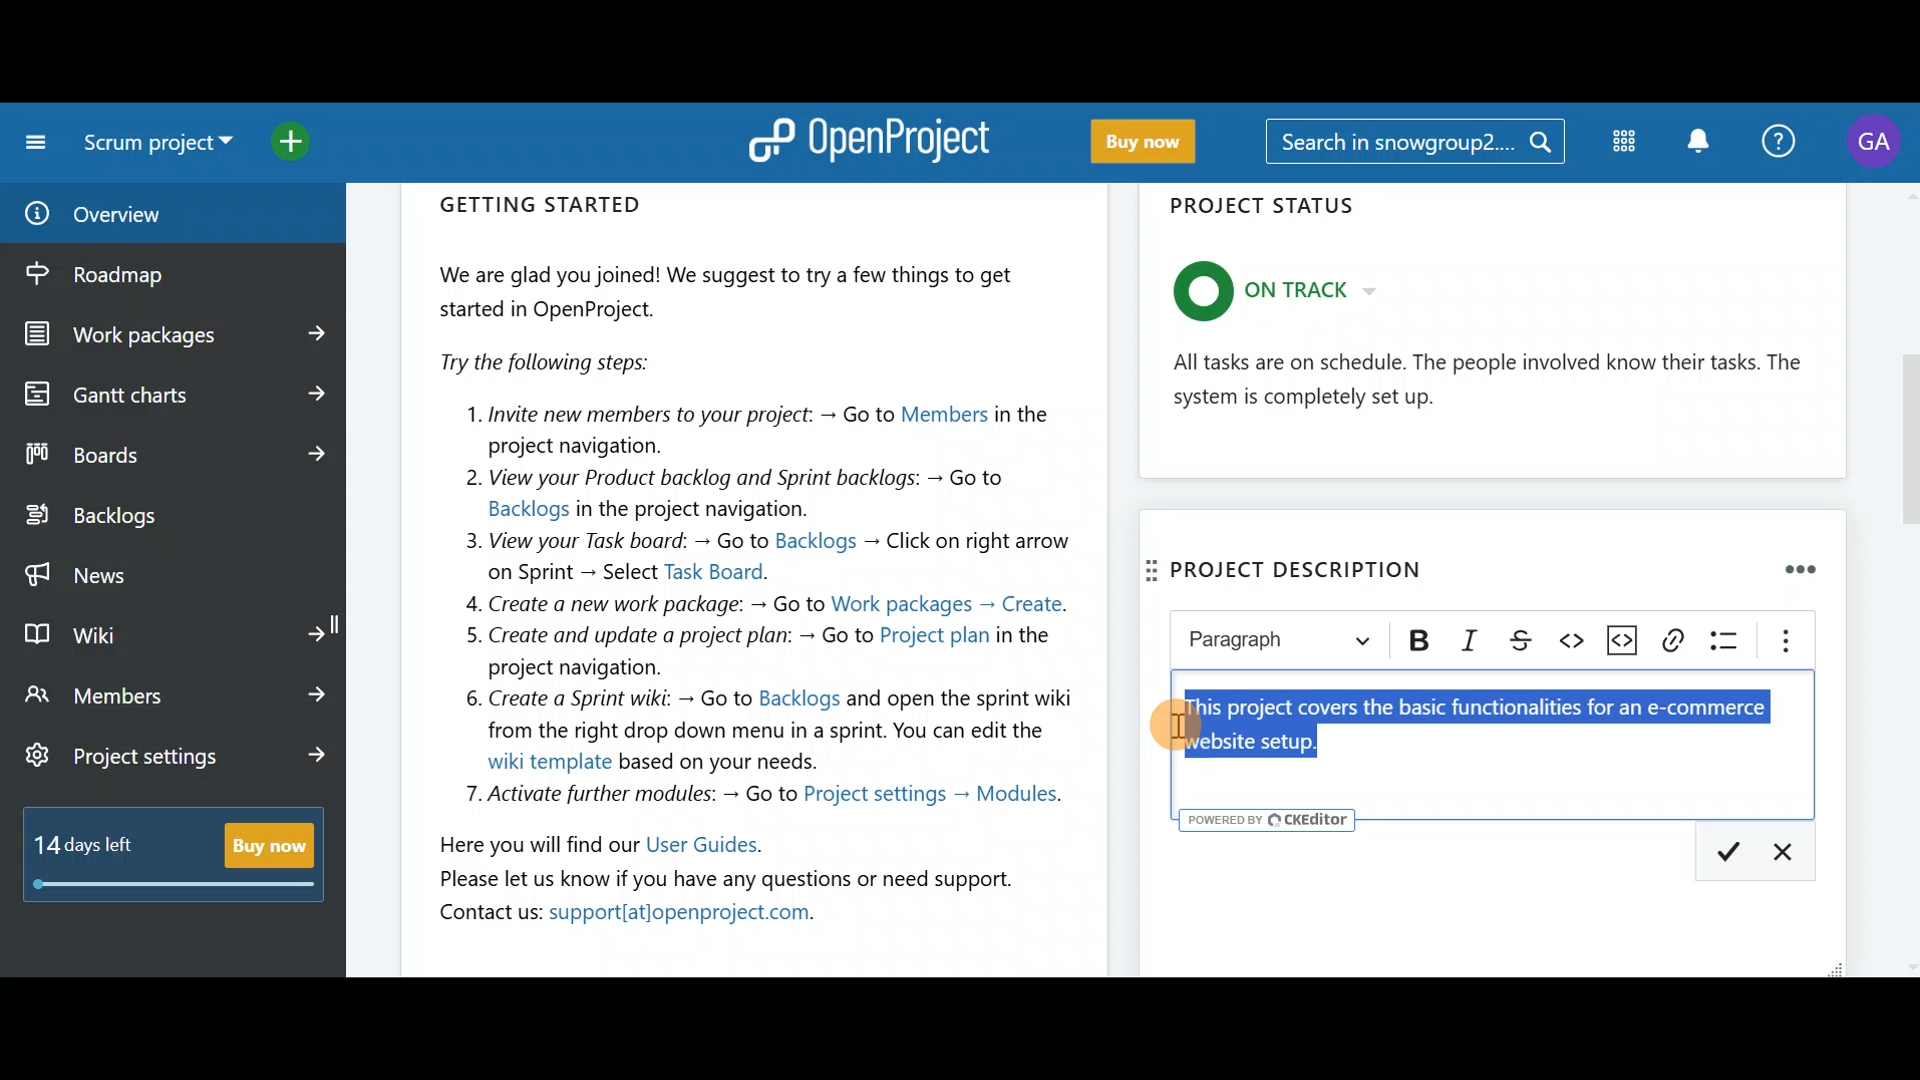 Image resolution: width=1920 pixels, height=1080 pixels. What do you see at coordinates (1282, 644) in the screenshot?
I see `Heading` at bounding box center [1282, 644].